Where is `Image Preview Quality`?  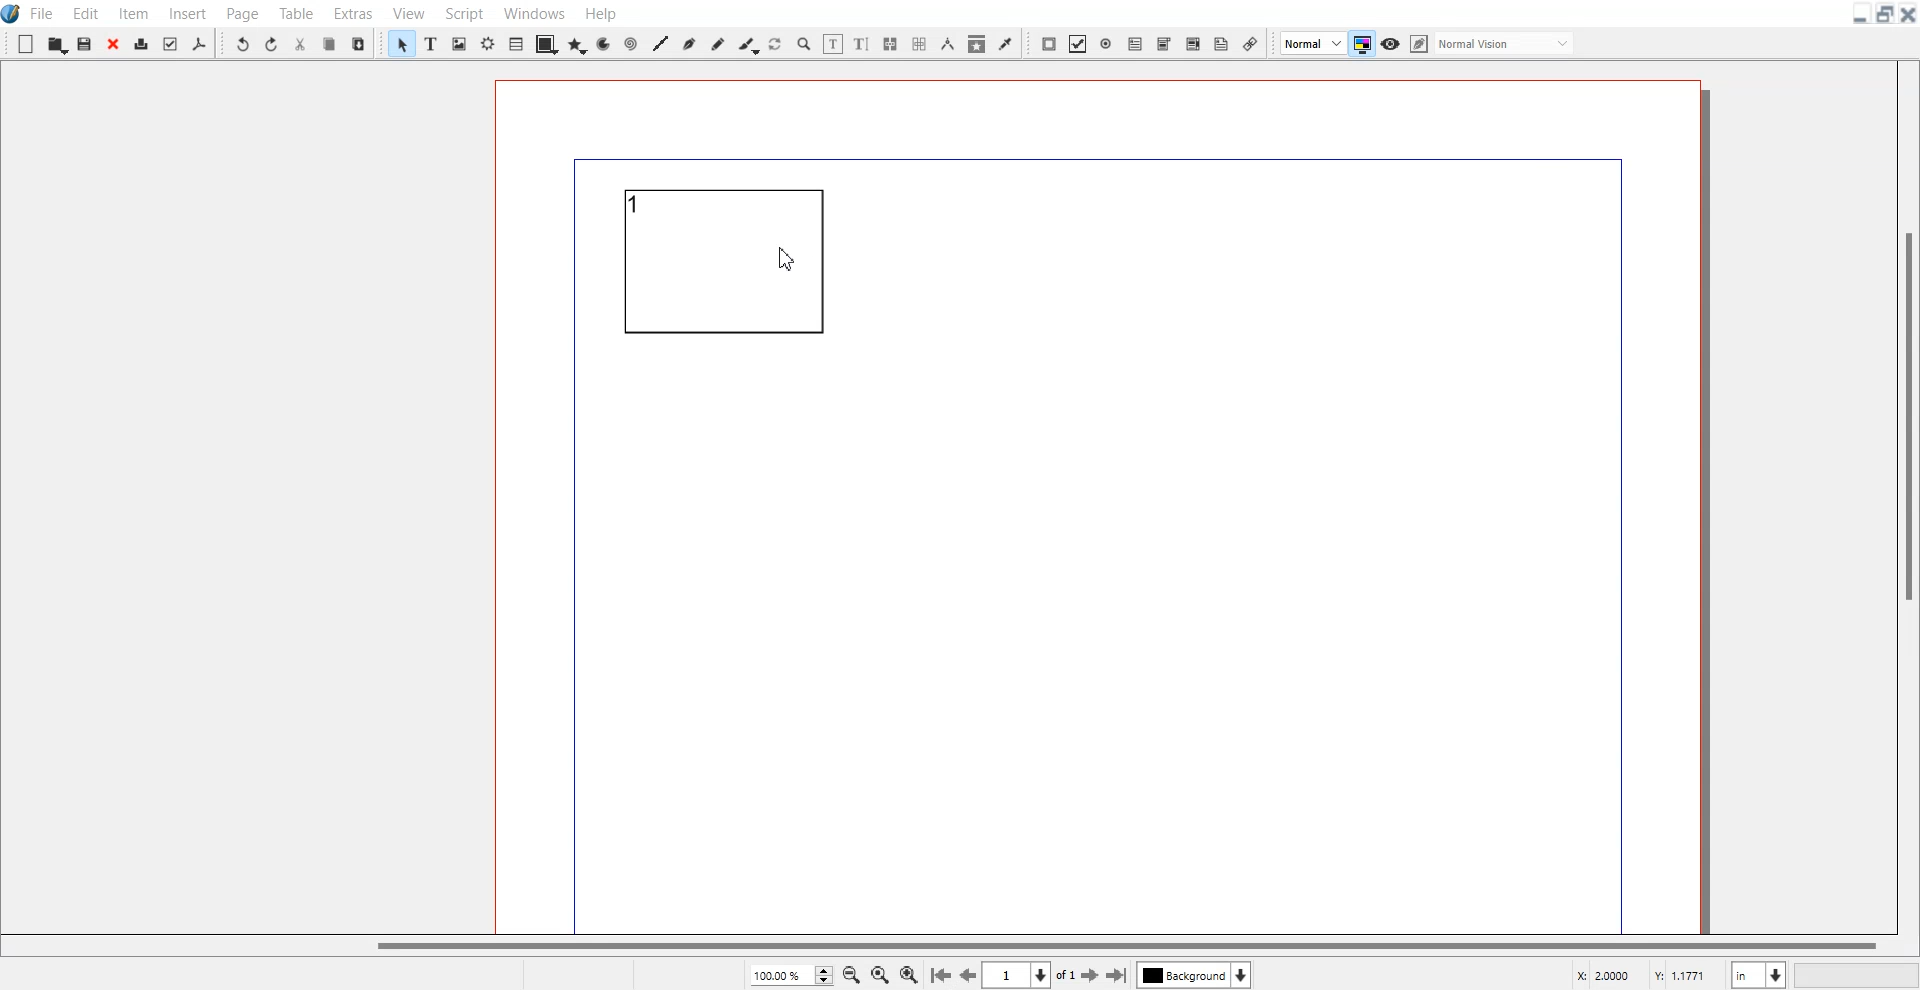 Image Preview Quality is located at coordinates (1312, 42).